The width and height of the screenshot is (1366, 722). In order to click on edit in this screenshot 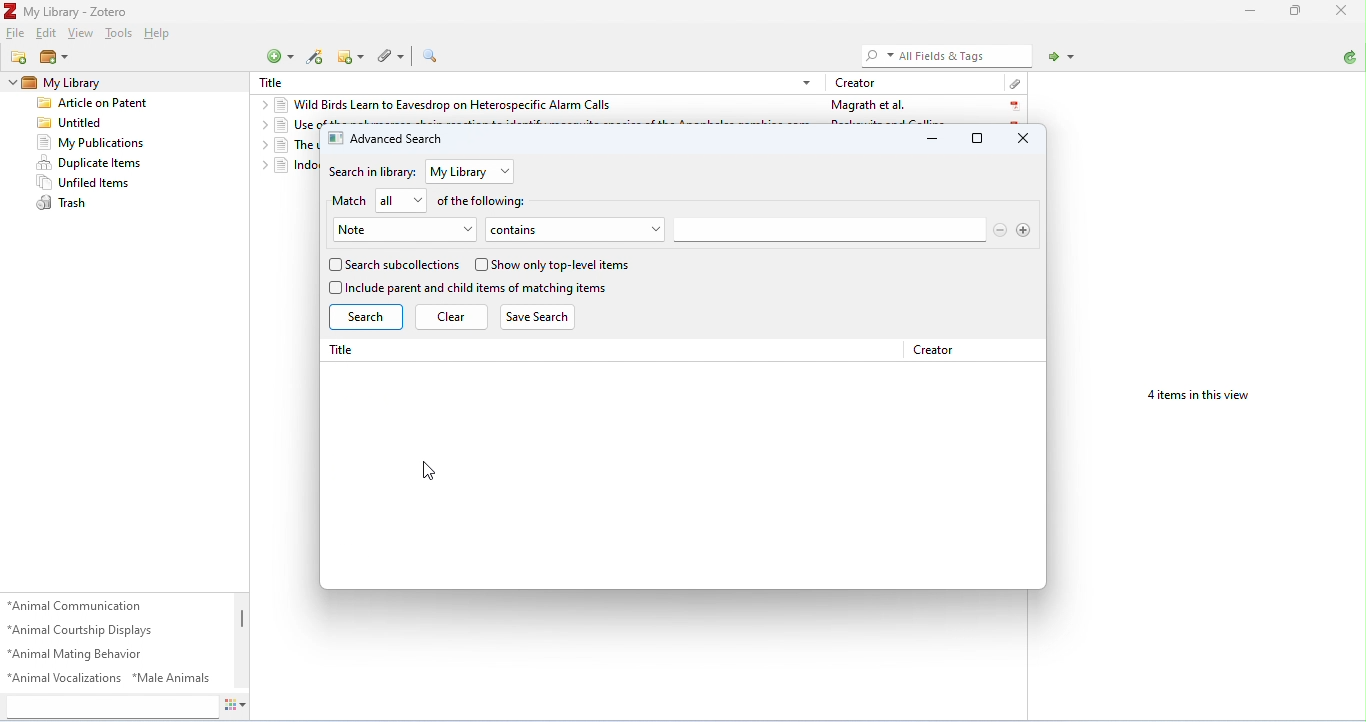, I will do `click(45, 32)`.